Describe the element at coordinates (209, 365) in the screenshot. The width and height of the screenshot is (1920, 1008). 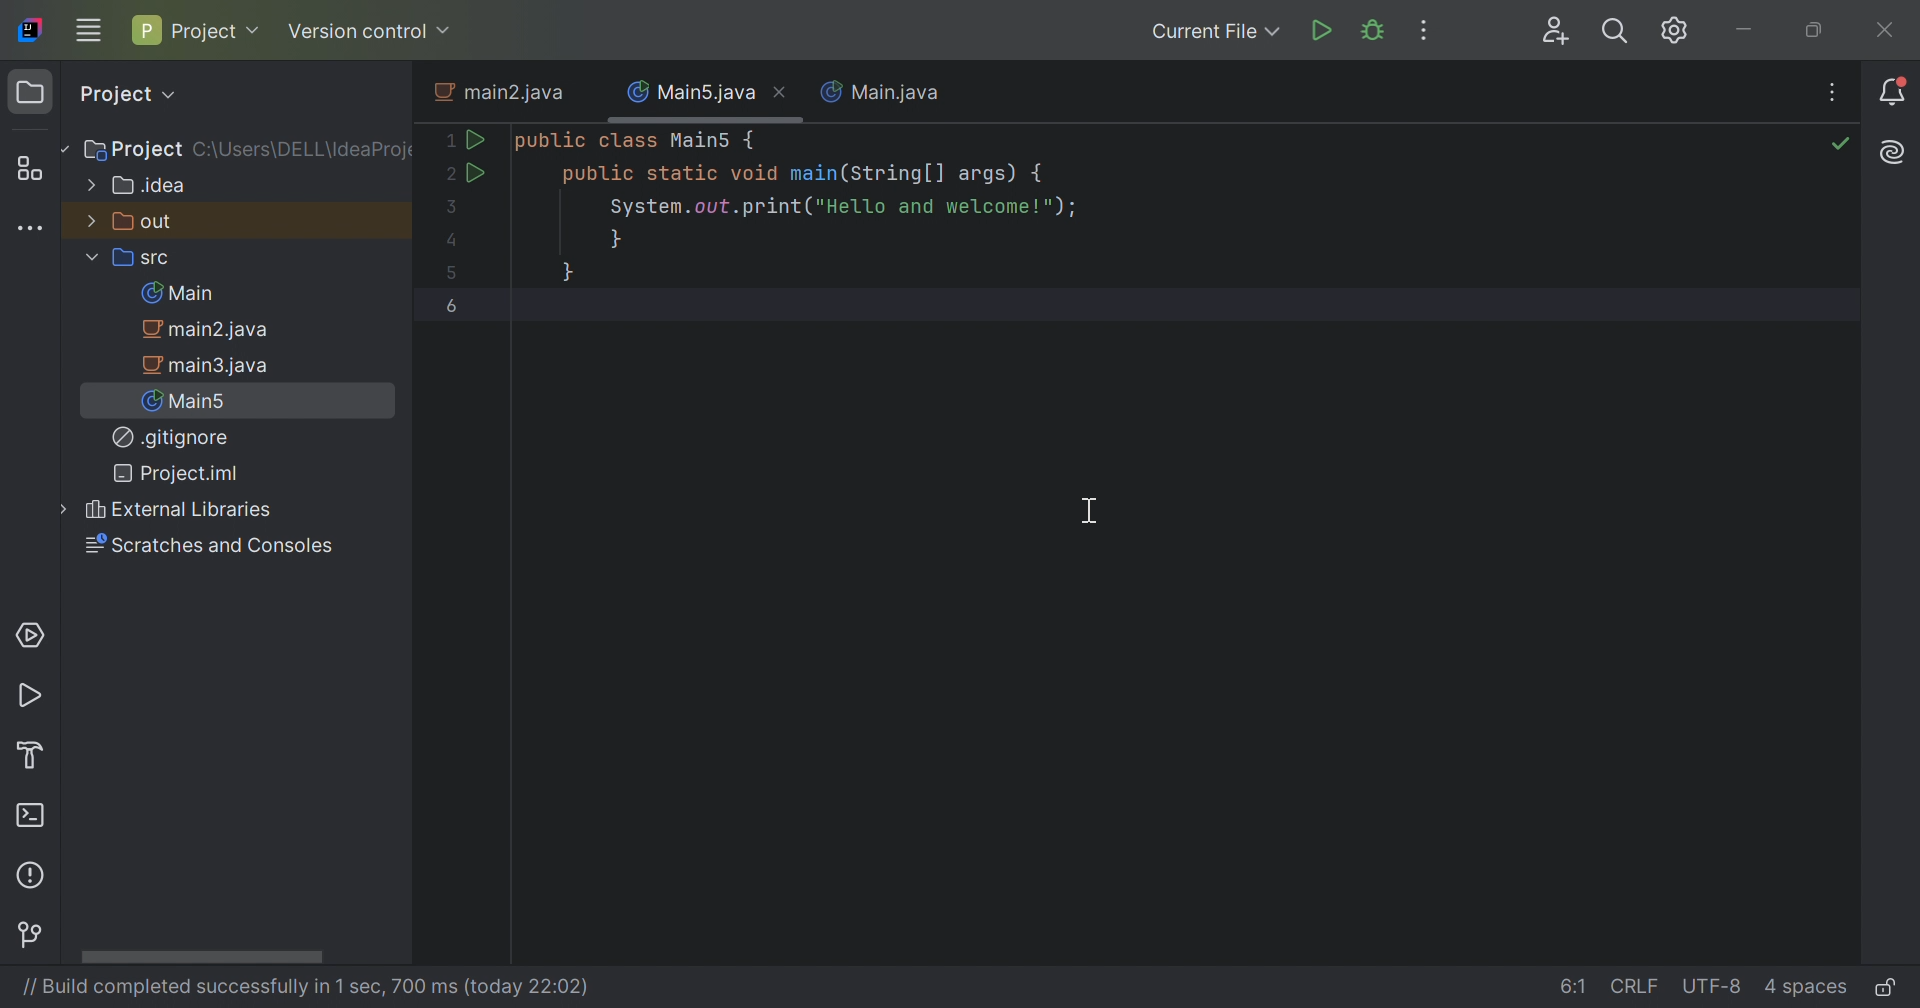
I see `main3.java` at that location.